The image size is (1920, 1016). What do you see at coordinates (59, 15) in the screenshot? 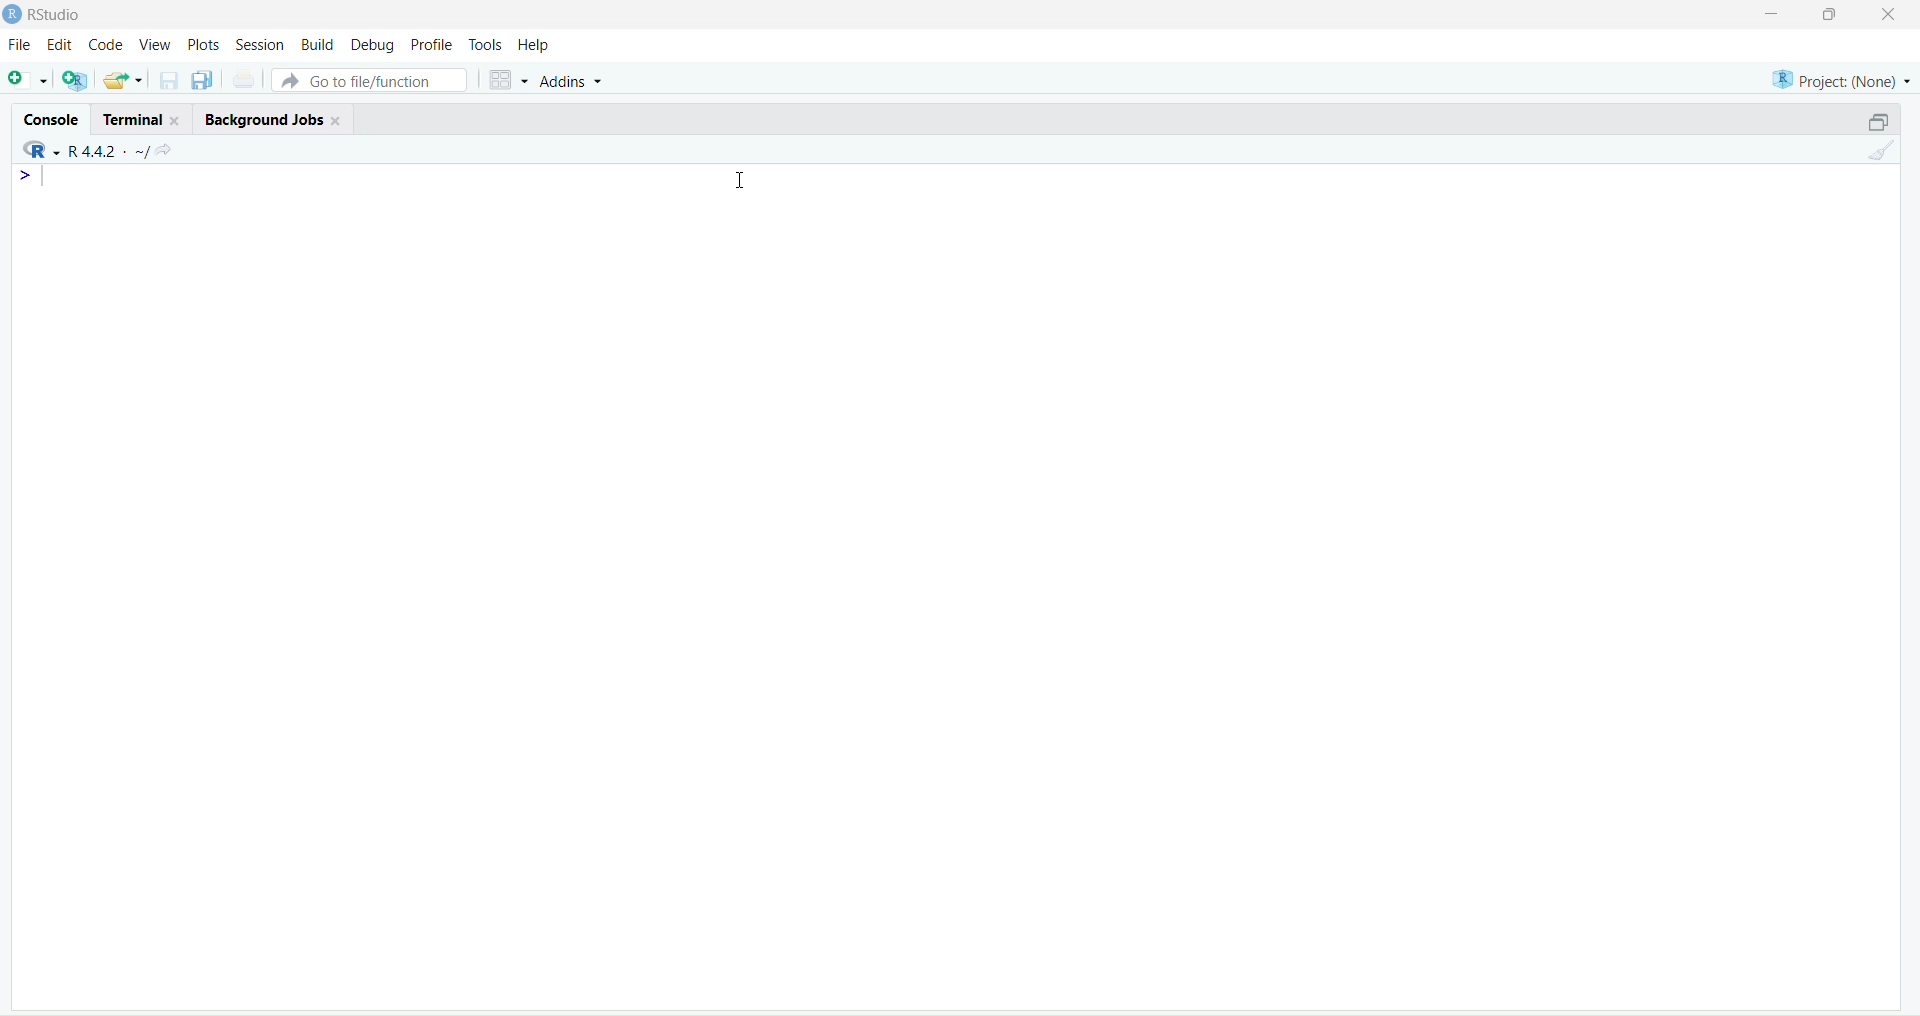
I see `RStudio` at bounding box center [59, 15].